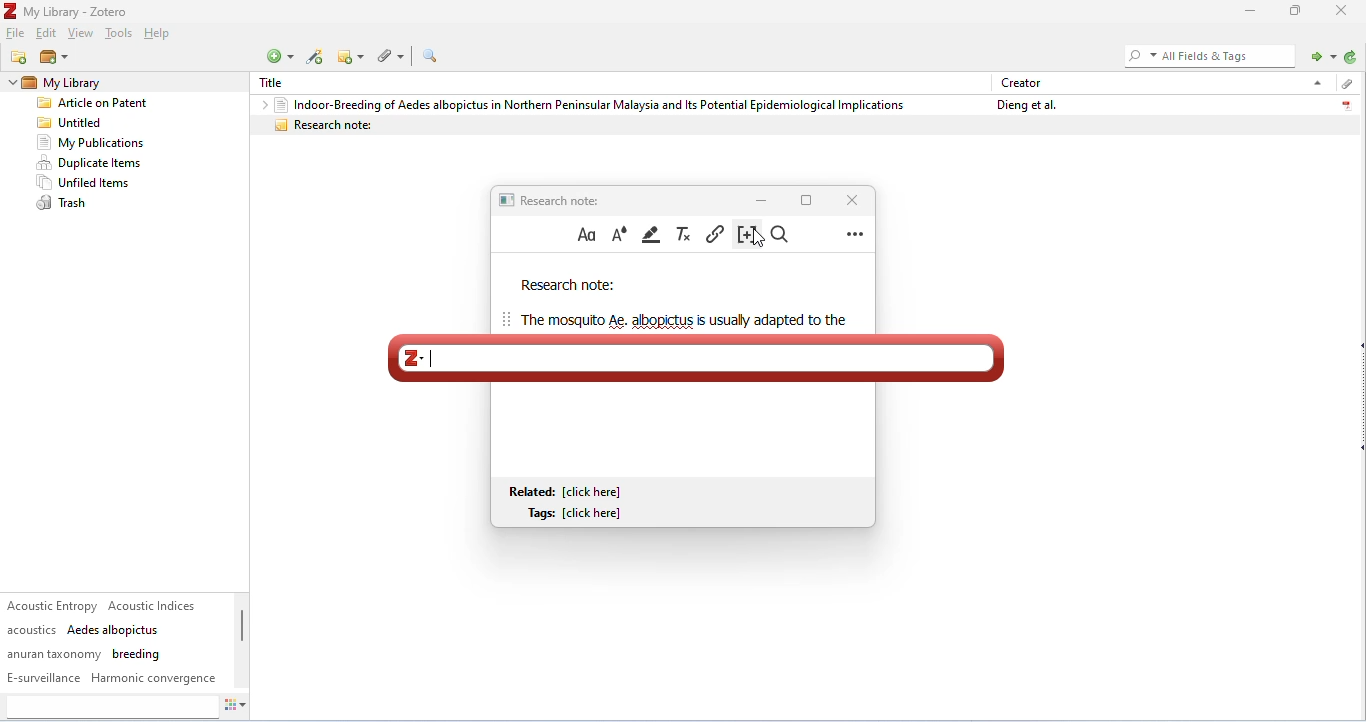 This screenshot has height=722, width=1366. What do you see at coordinates (87, 183) in the screenshot?
I see `unfiled items` at bounding box center [87, 183].